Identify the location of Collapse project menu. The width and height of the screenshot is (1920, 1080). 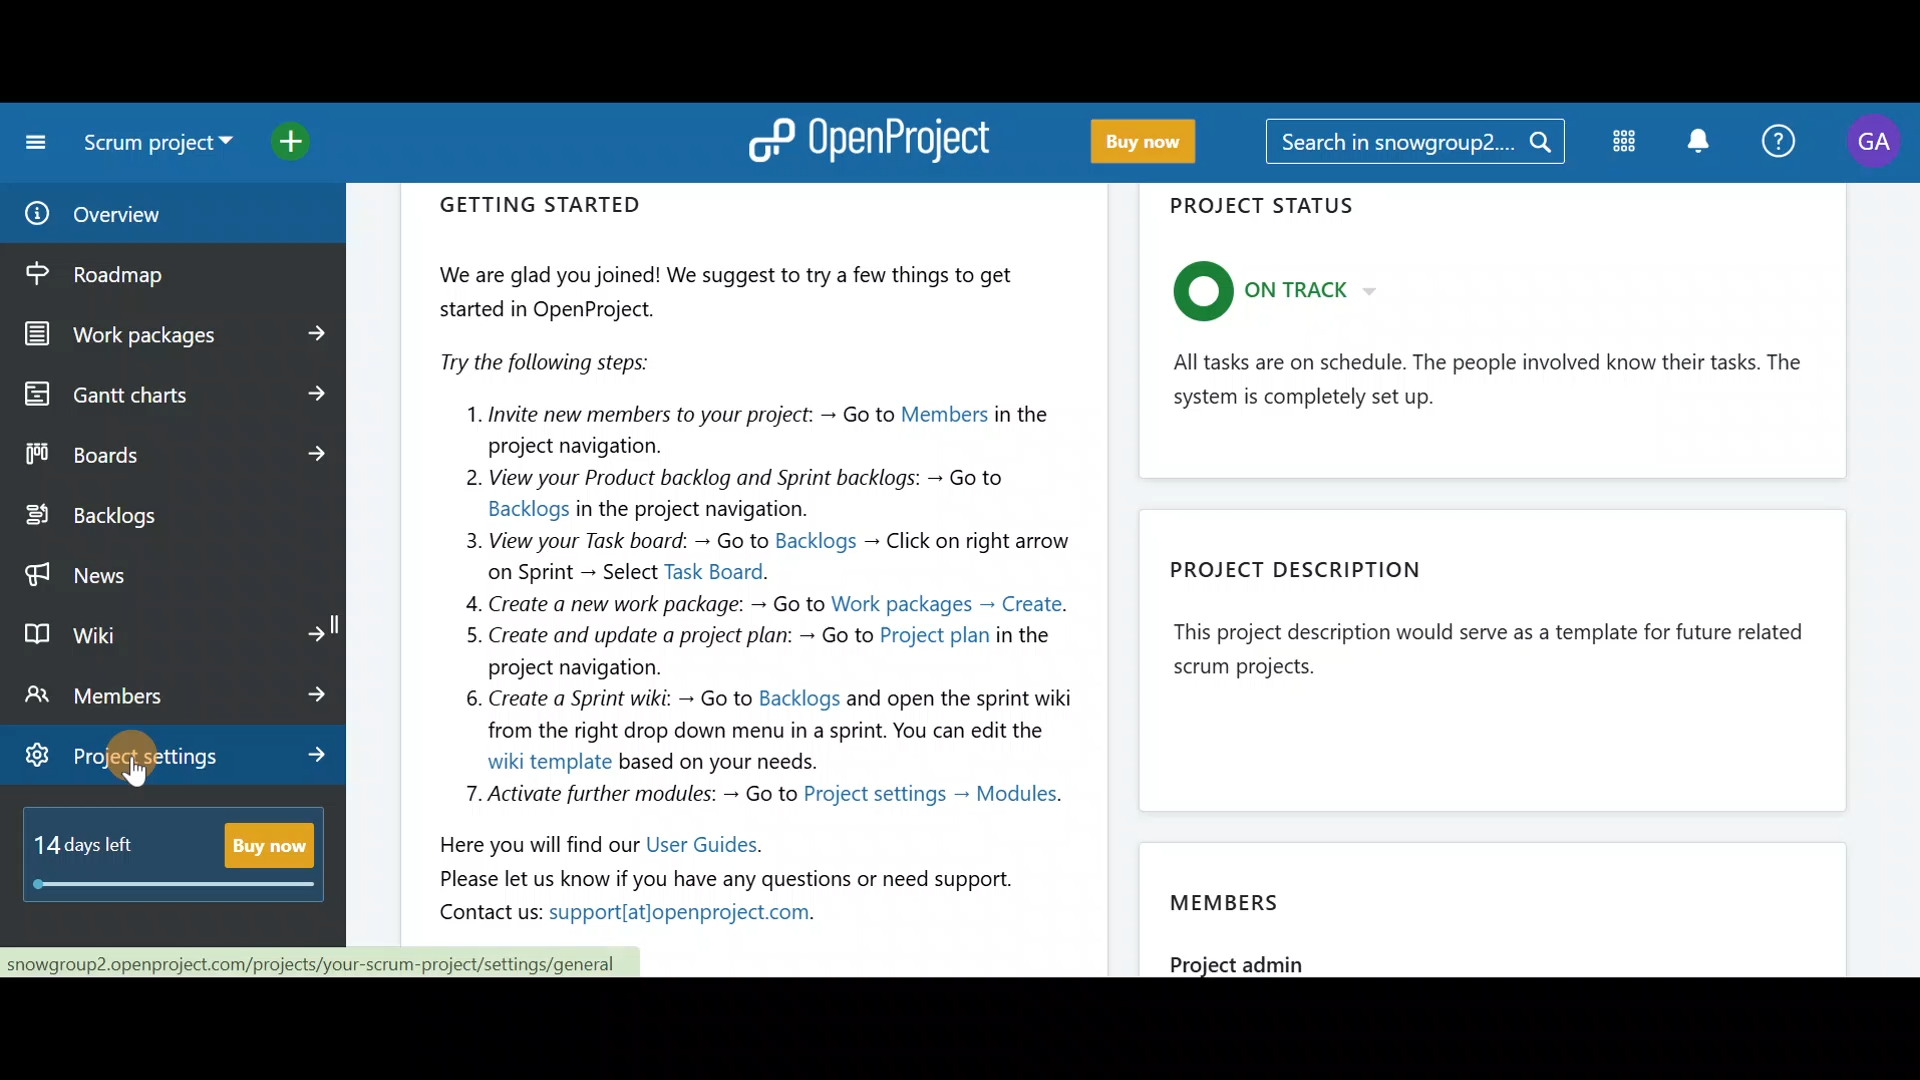
(31, 142).